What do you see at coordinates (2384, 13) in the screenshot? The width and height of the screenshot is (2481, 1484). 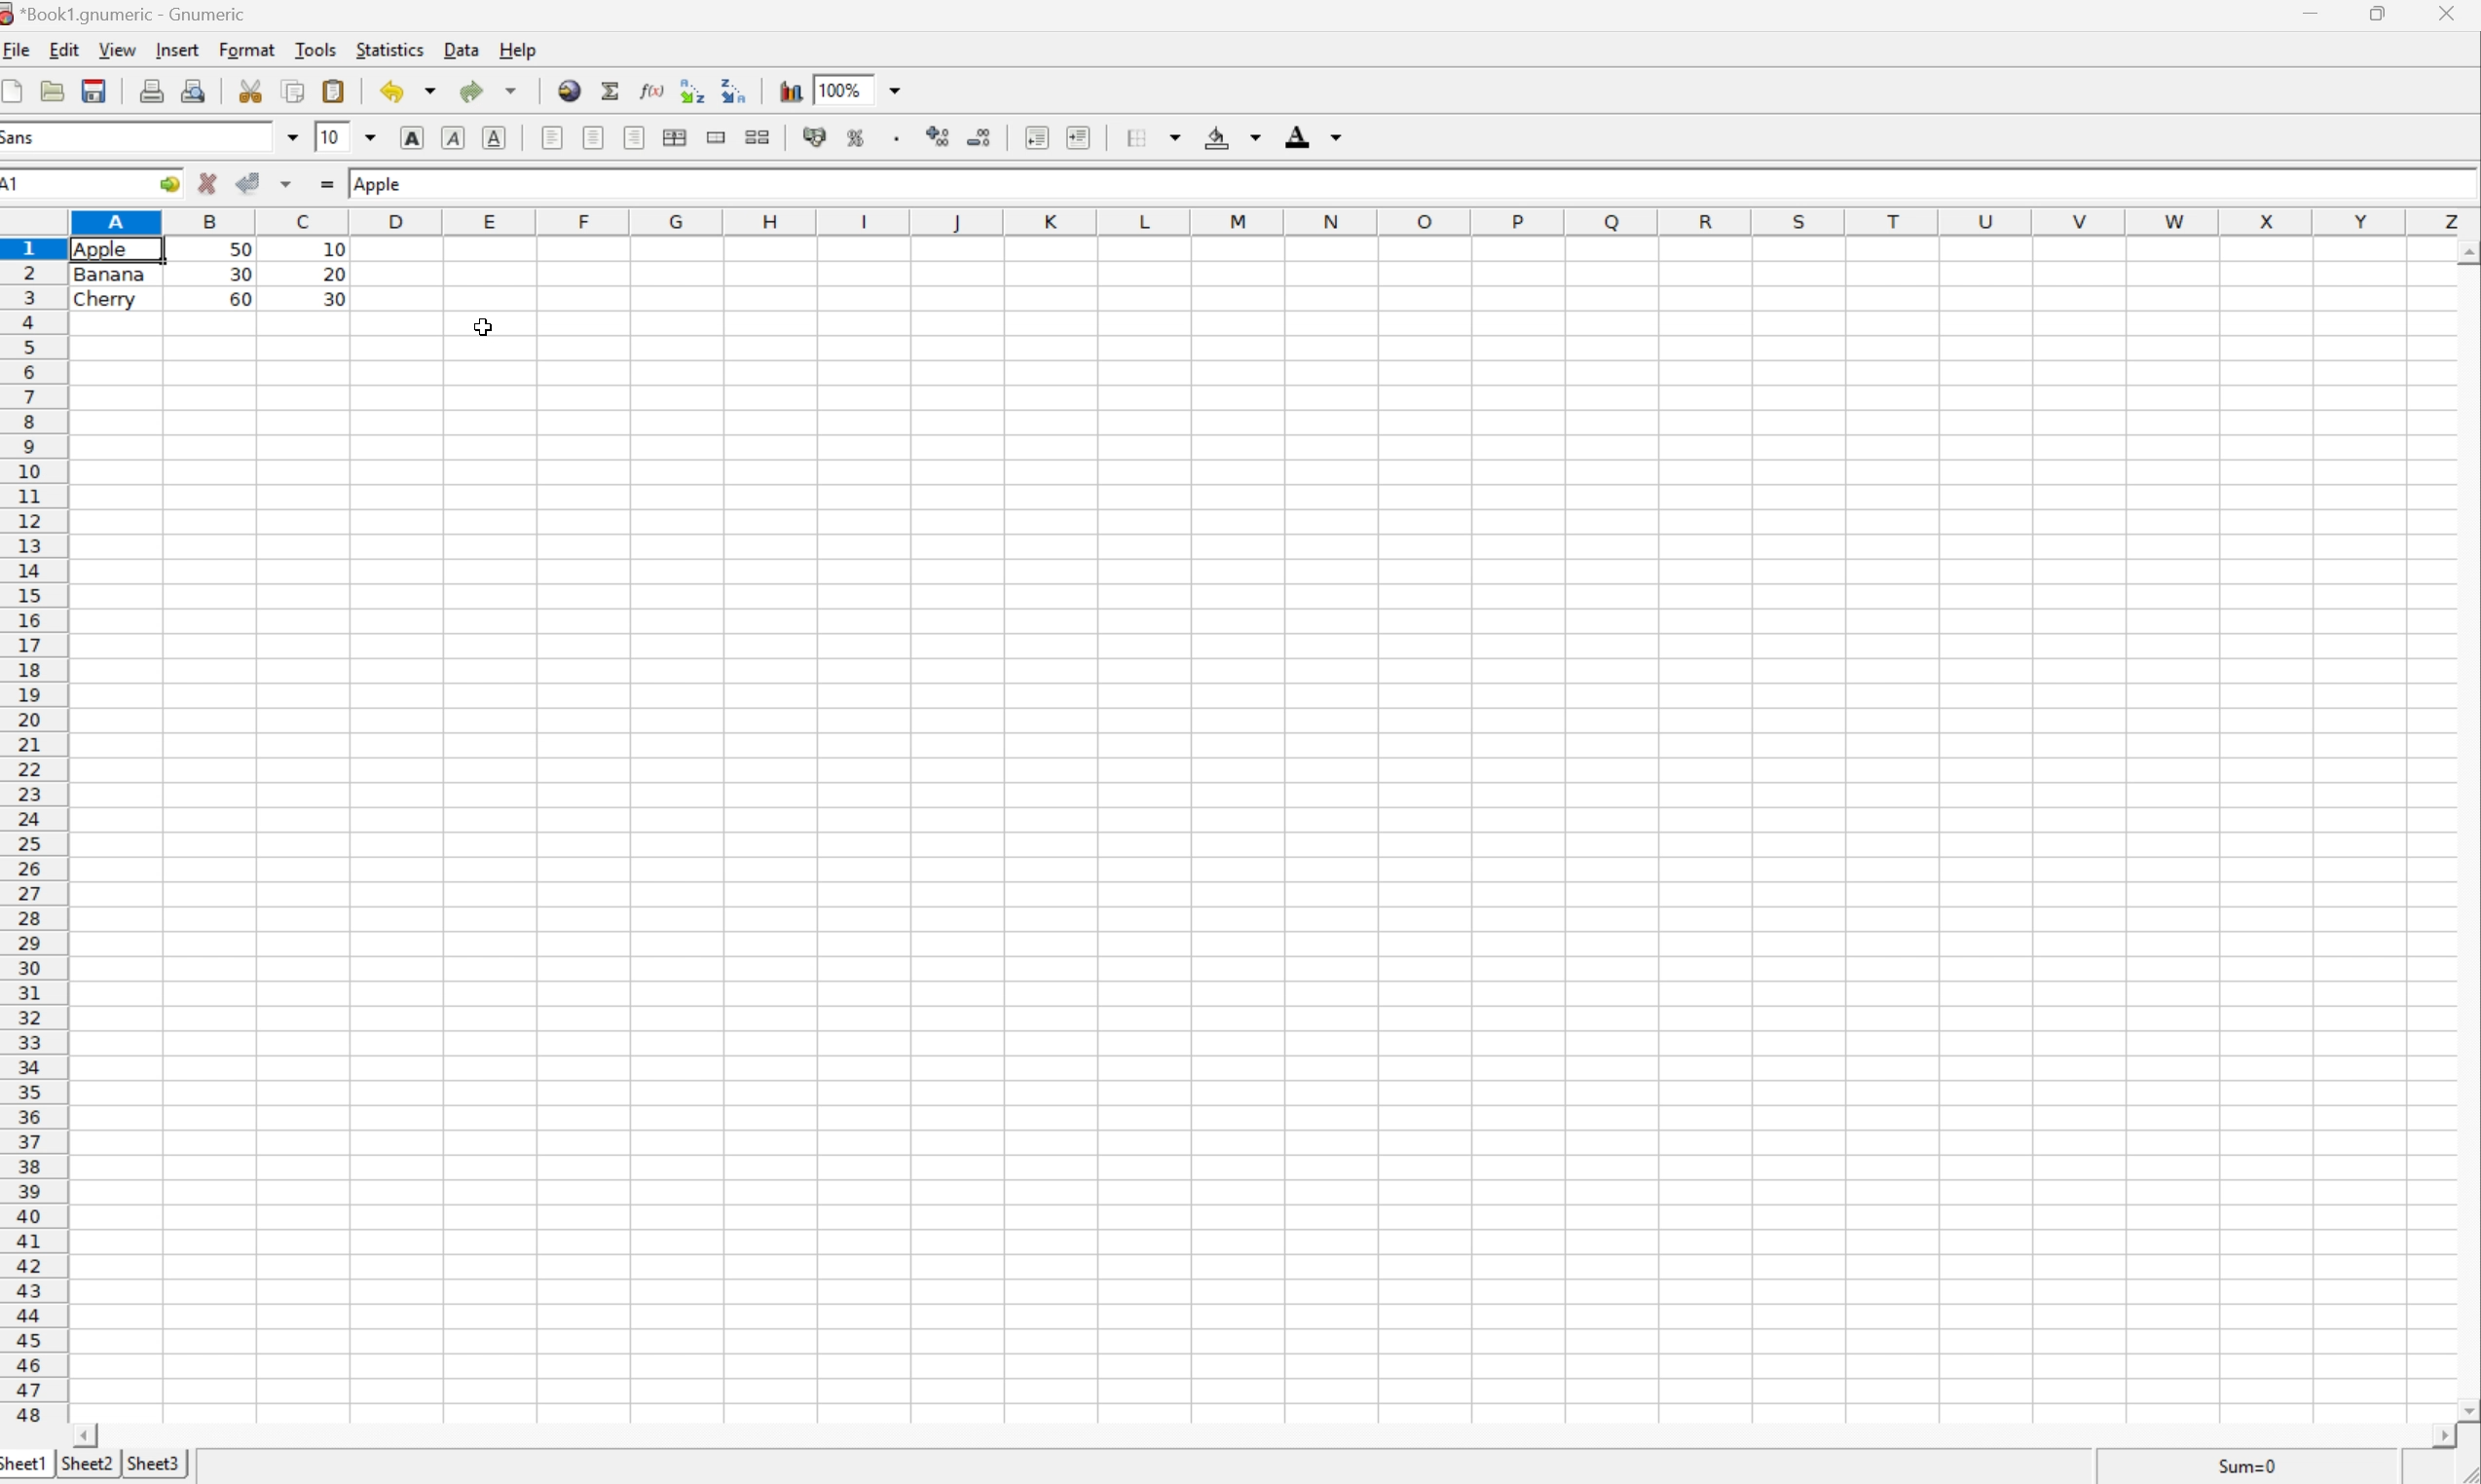 I see `restore down` at bounding box center [2384, 13].